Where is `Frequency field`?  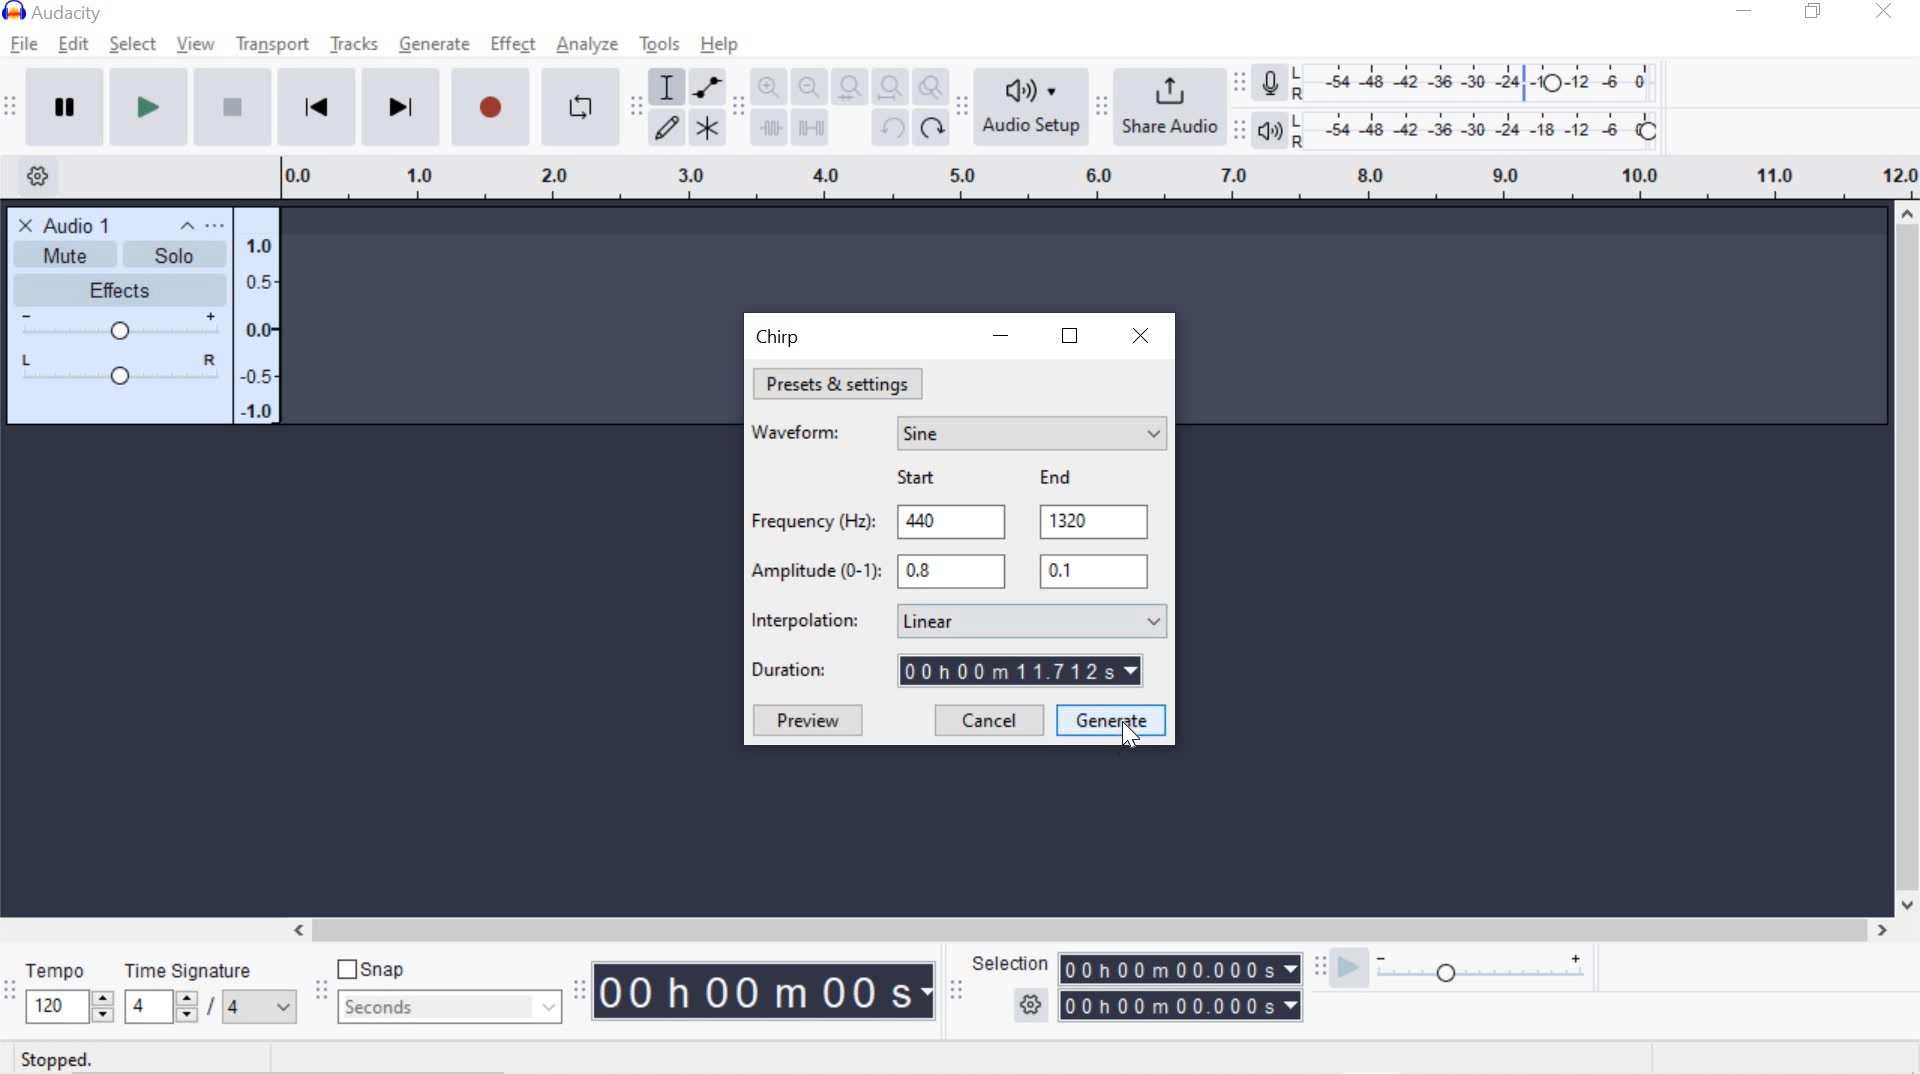
Frequency field is located at coordinates (956, 522).